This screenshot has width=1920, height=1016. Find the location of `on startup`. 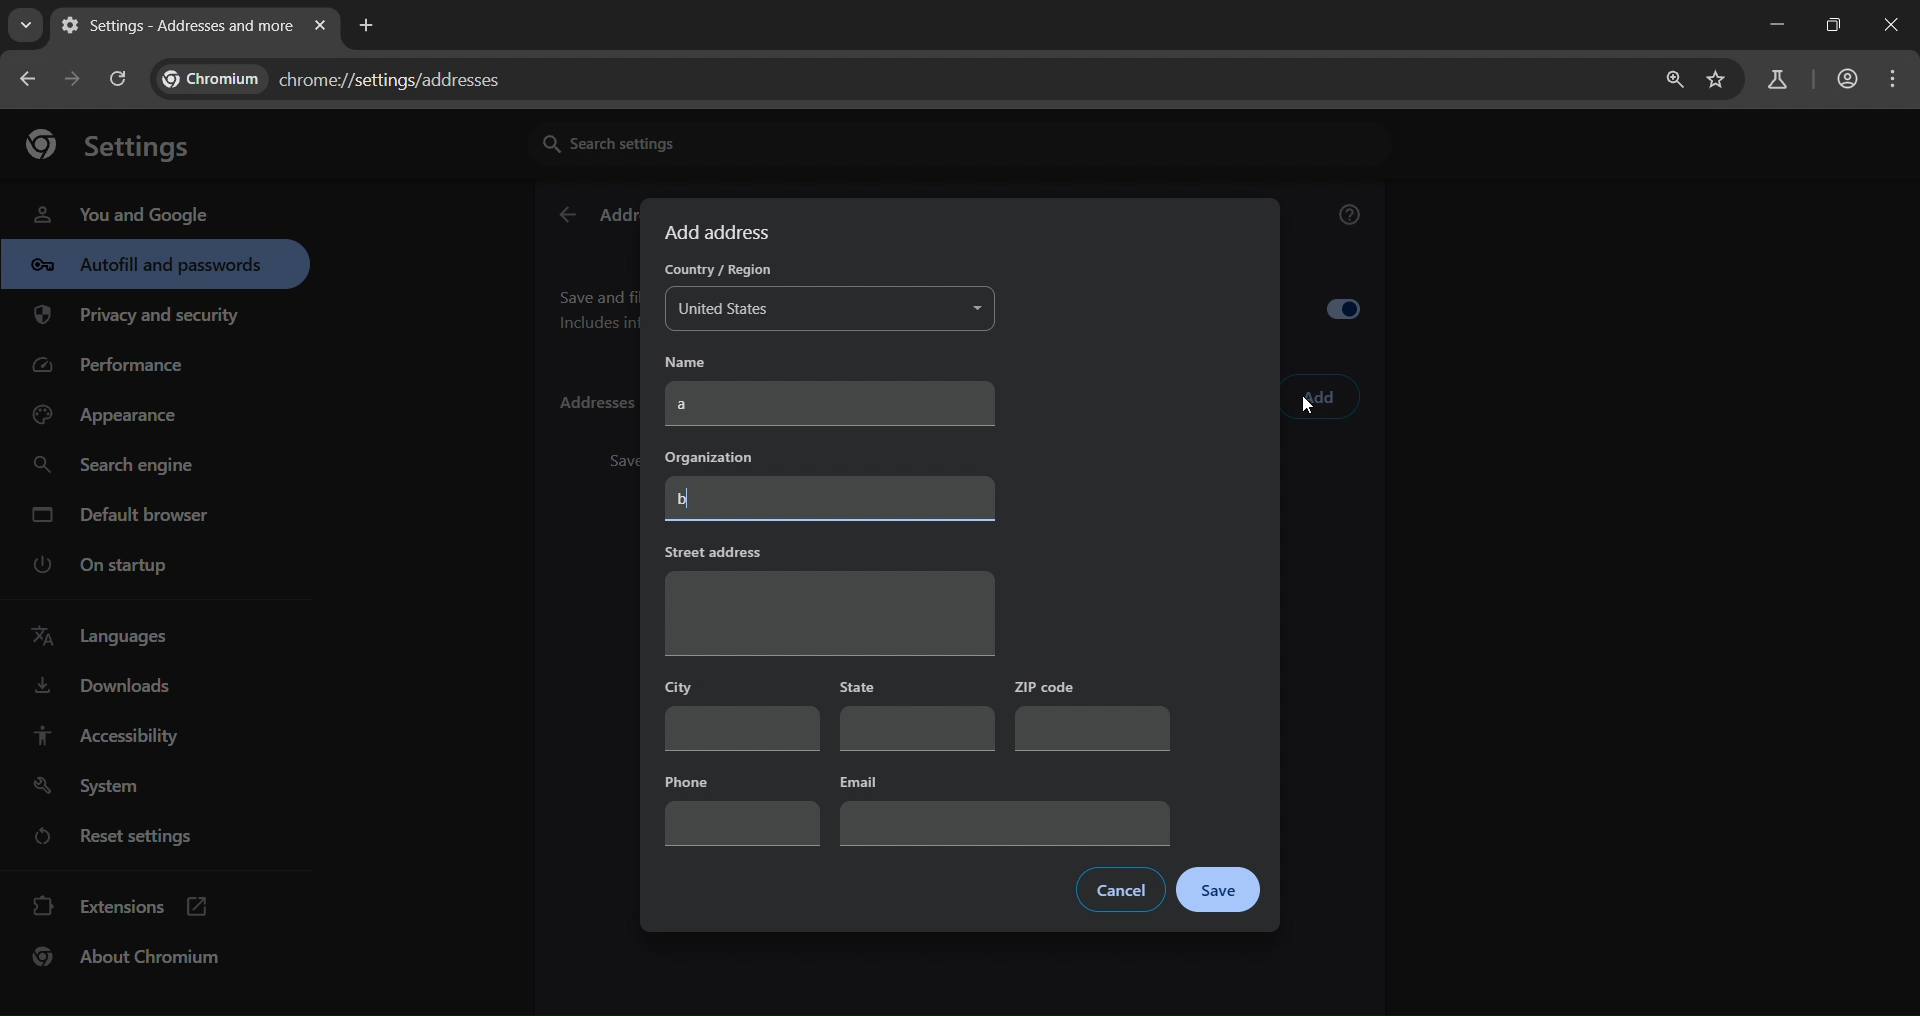

on startup is located at coordinates (114, 566).